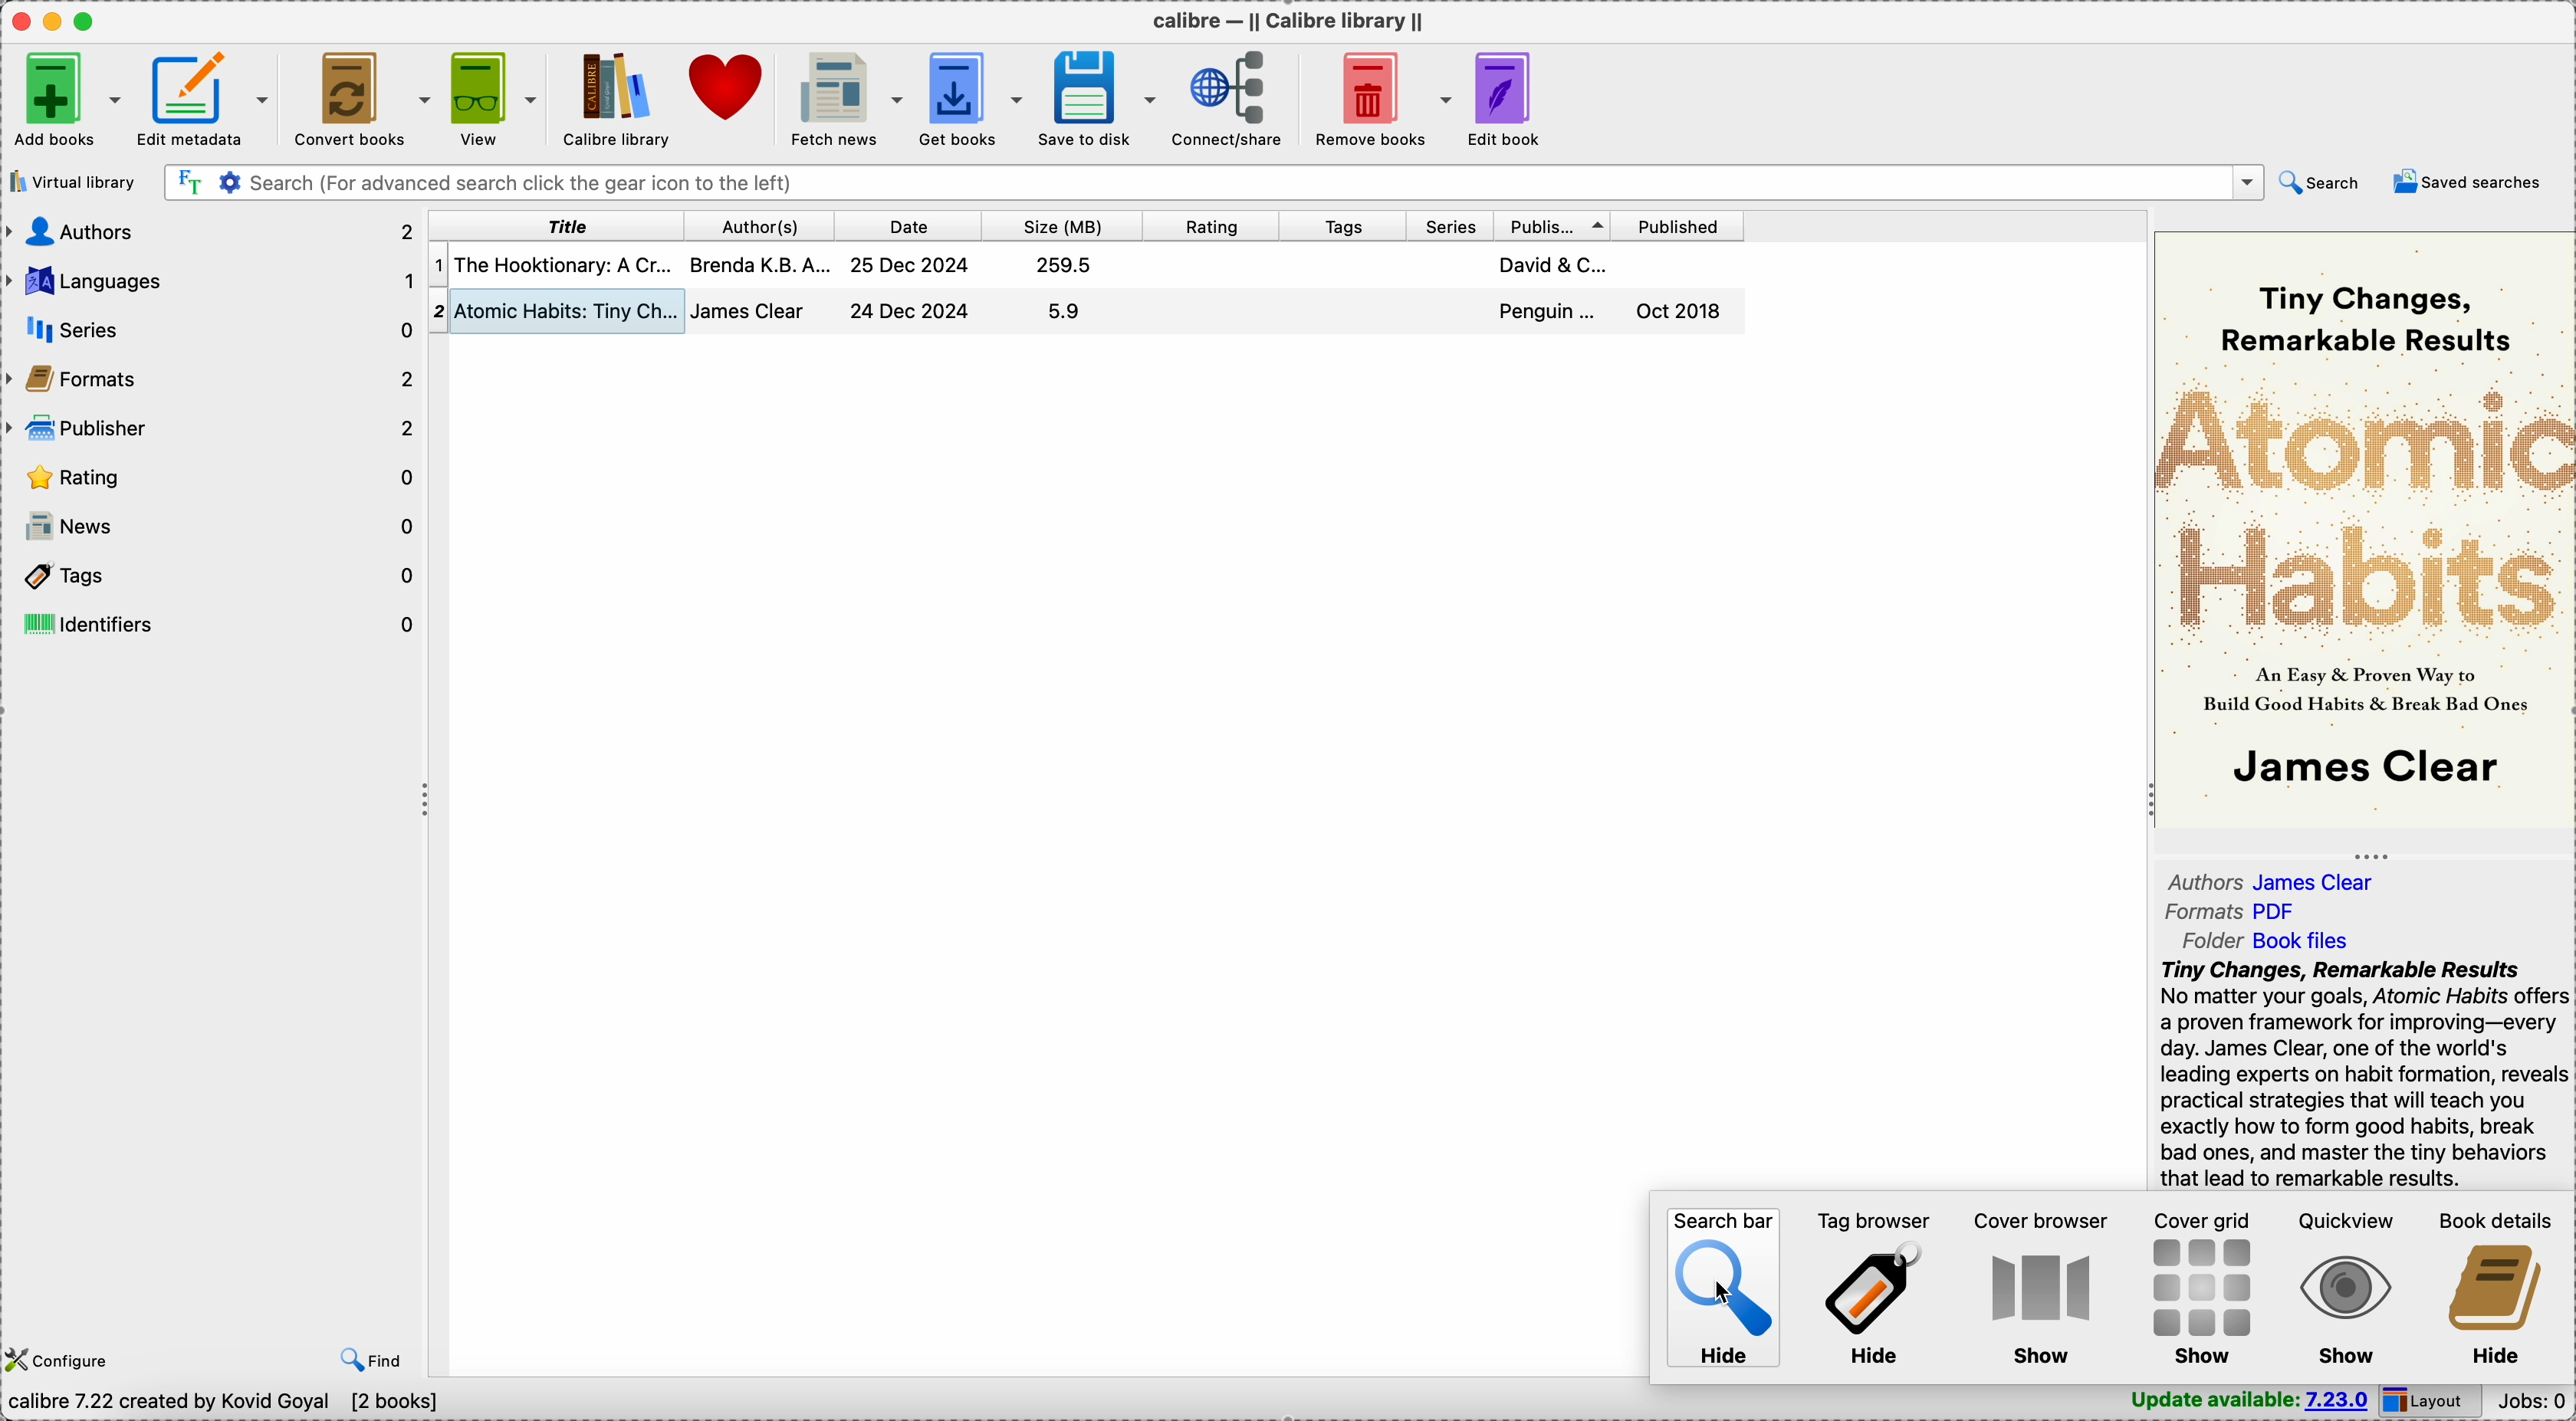 The width and height of the screenshot is (2576, 1421). I want to click on get books, so click(969, 96).